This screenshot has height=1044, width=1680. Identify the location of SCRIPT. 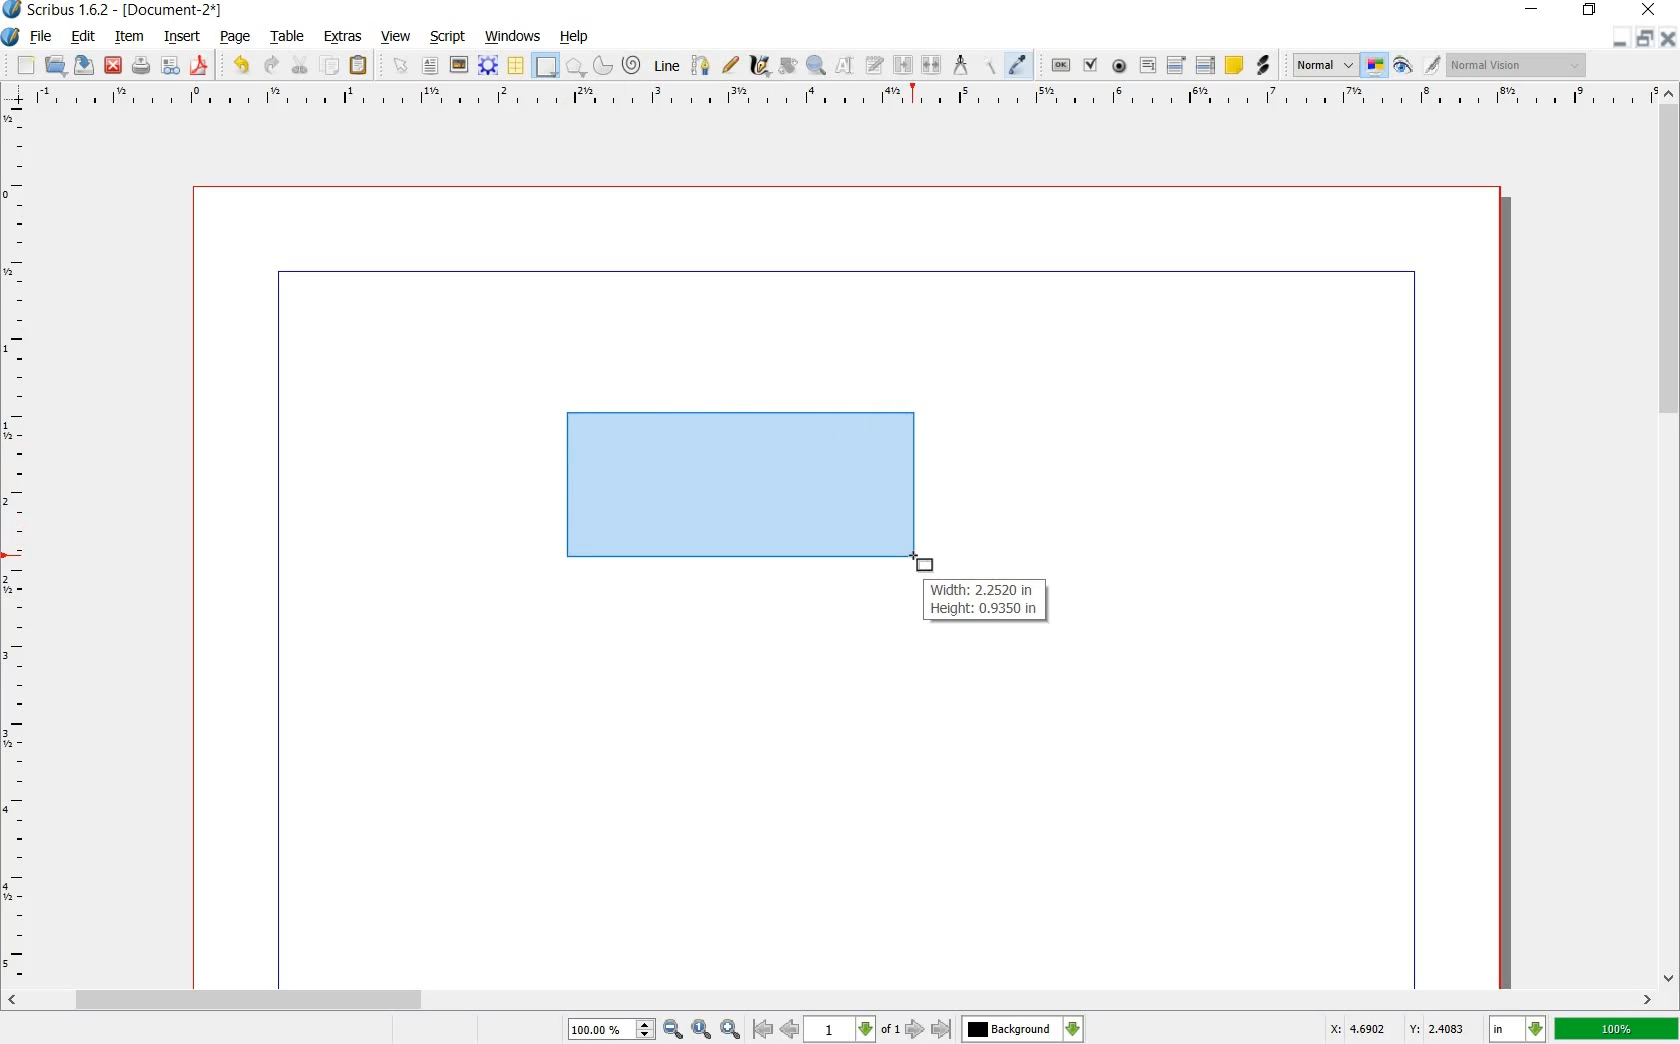
(445, 37).